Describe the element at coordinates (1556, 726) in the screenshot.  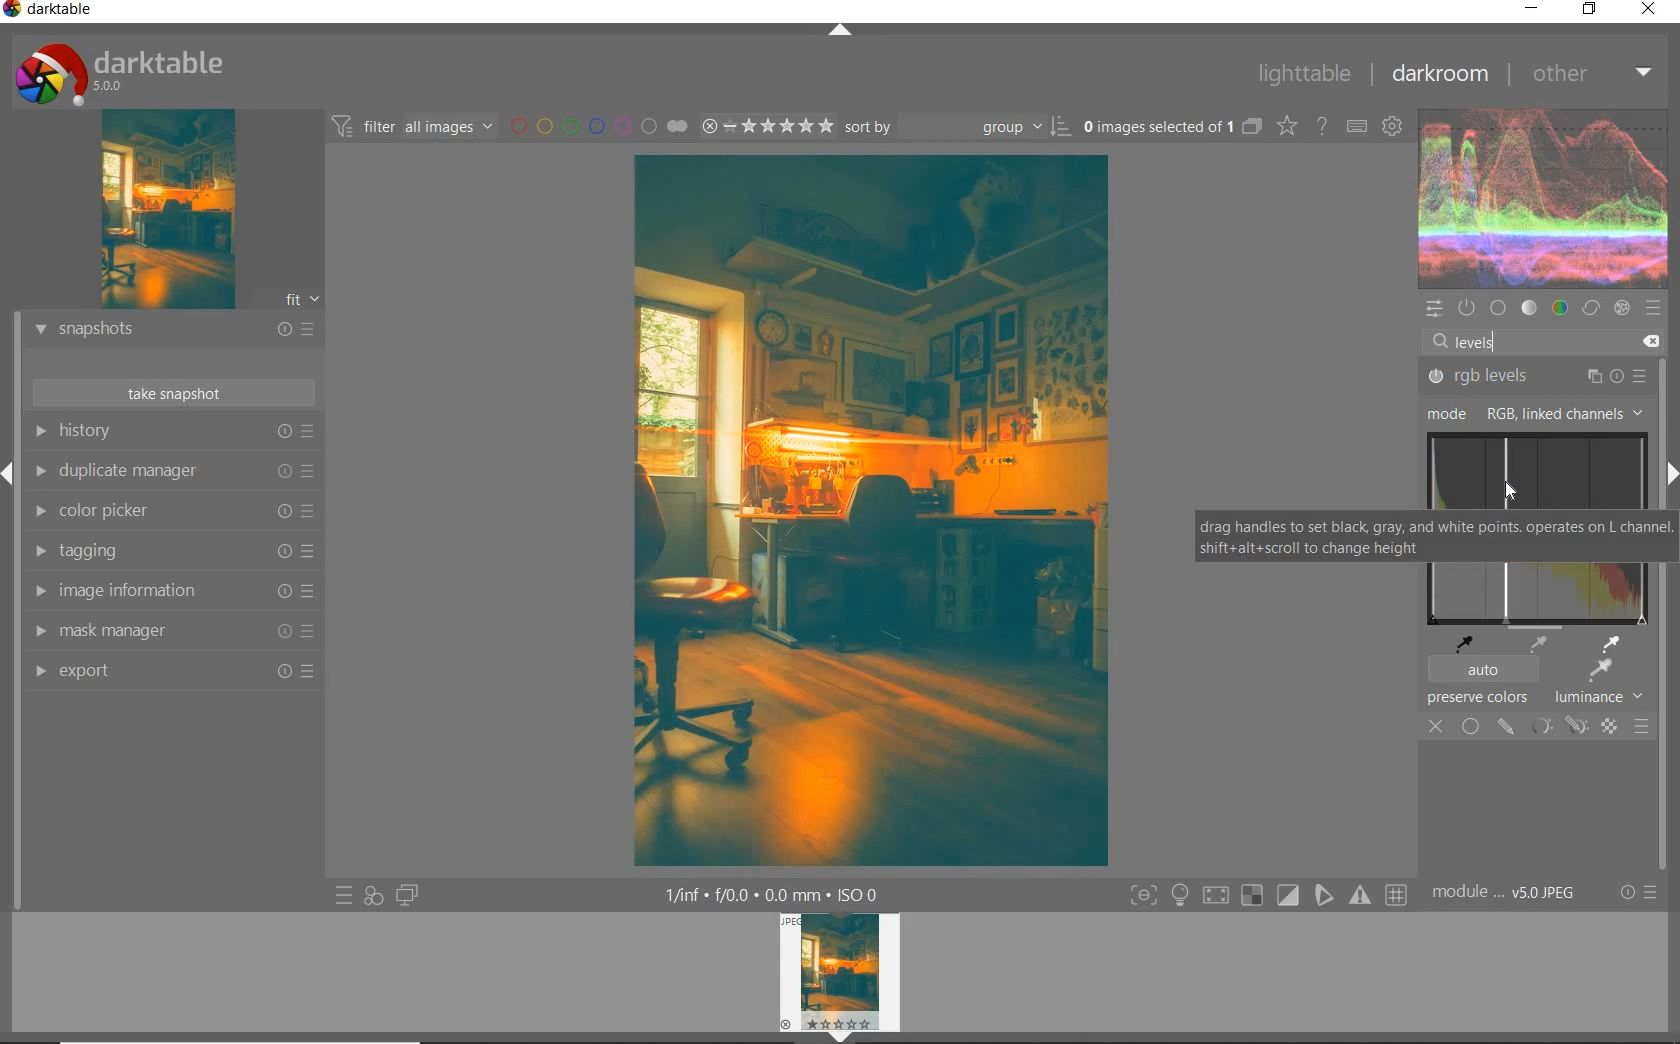
I see `mask options` at that location.